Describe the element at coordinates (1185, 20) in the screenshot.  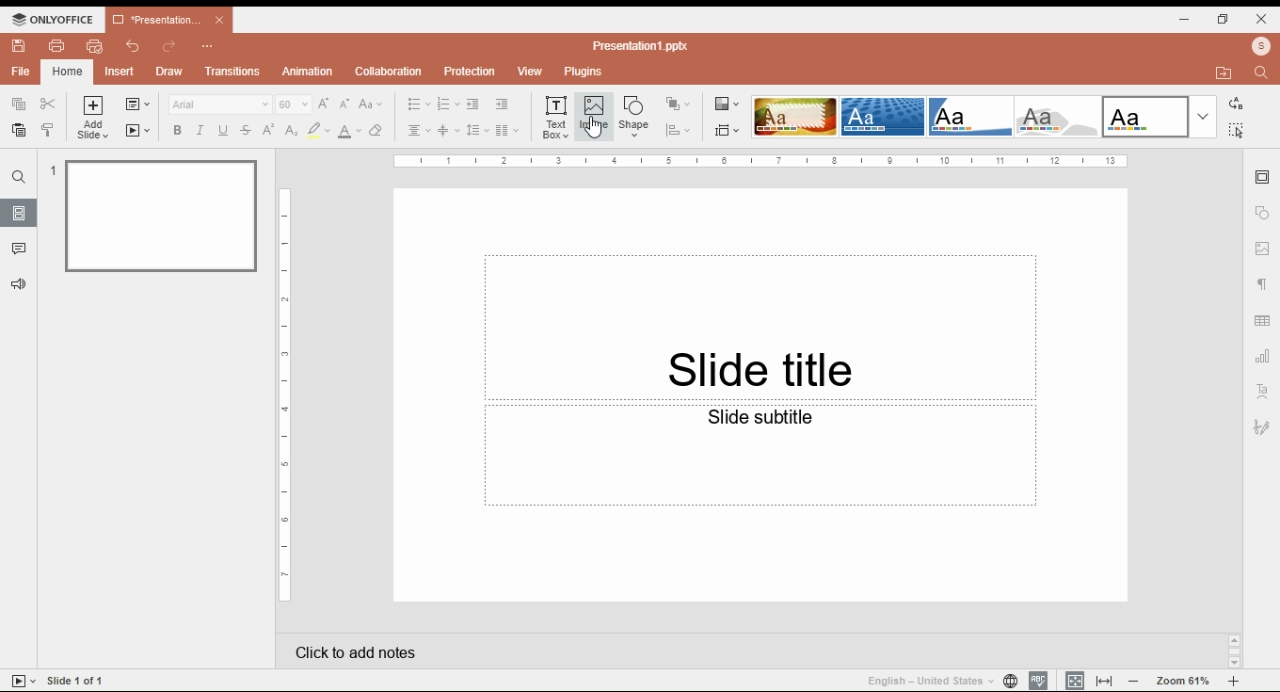
I see `minimize` at that location.